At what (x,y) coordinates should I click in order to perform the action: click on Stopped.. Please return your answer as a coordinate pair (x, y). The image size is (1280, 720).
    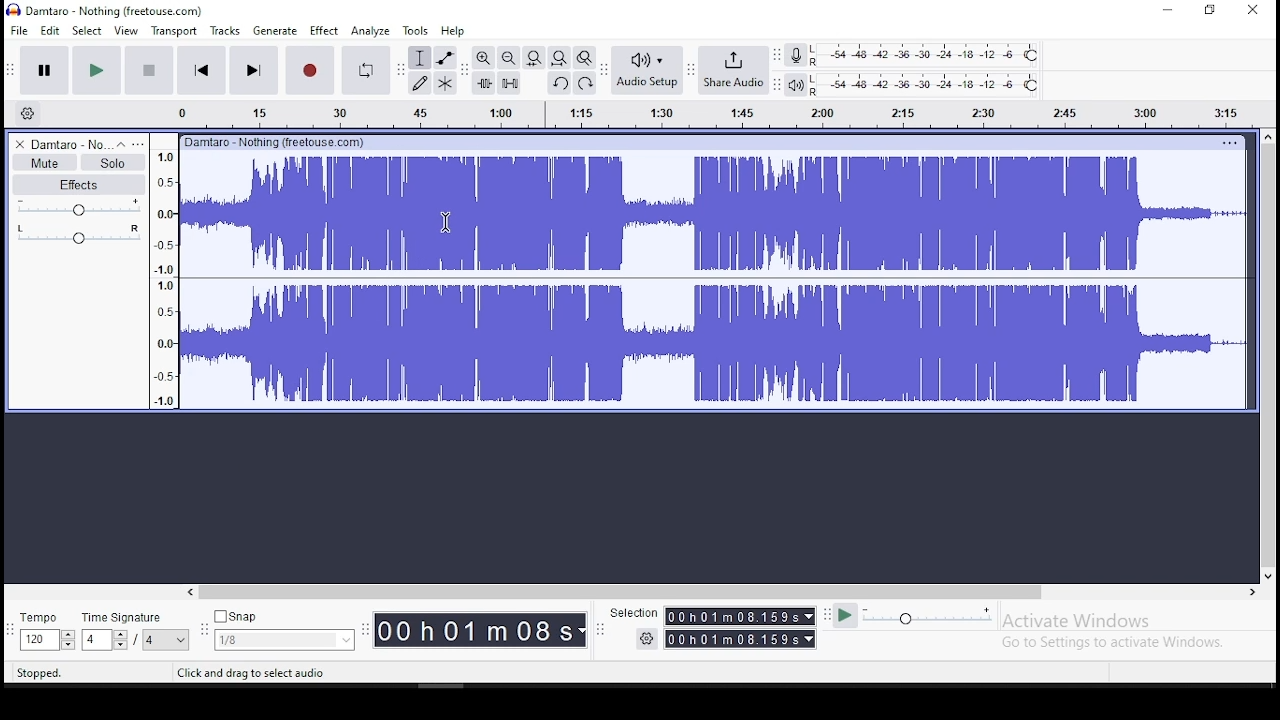
    Looking at the image, I should click on (42, 673).